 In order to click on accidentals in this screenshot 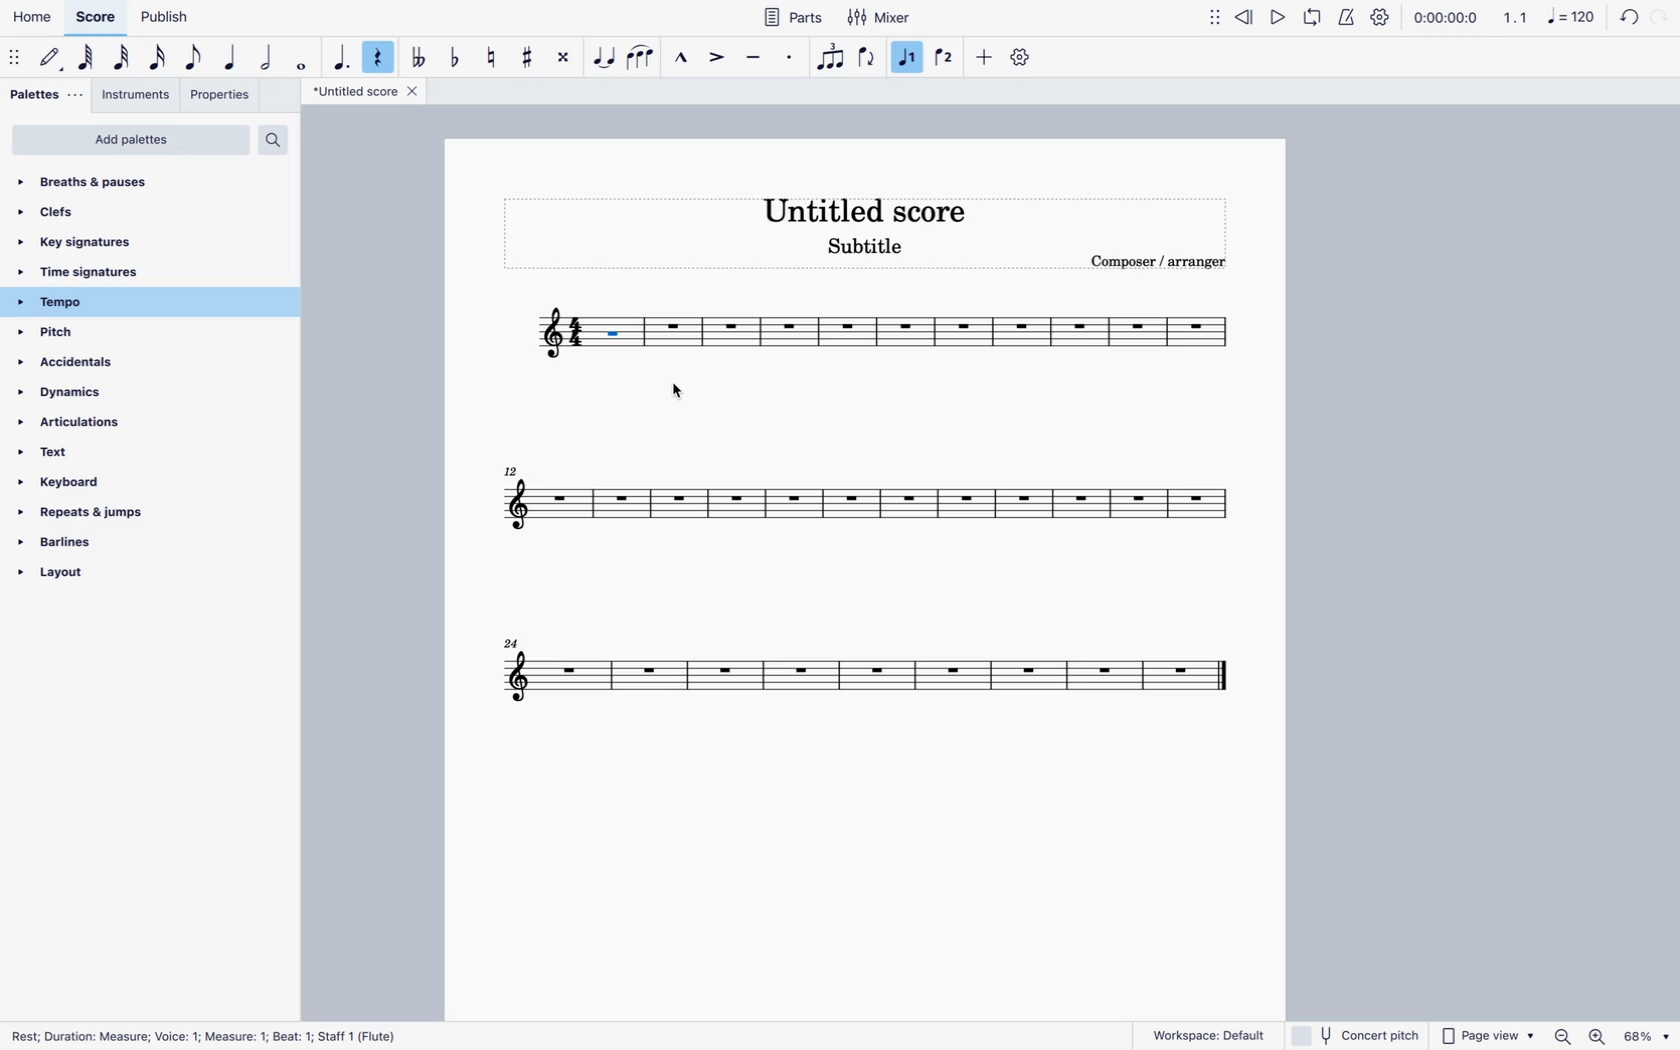, I will do `click(101, 364)`.